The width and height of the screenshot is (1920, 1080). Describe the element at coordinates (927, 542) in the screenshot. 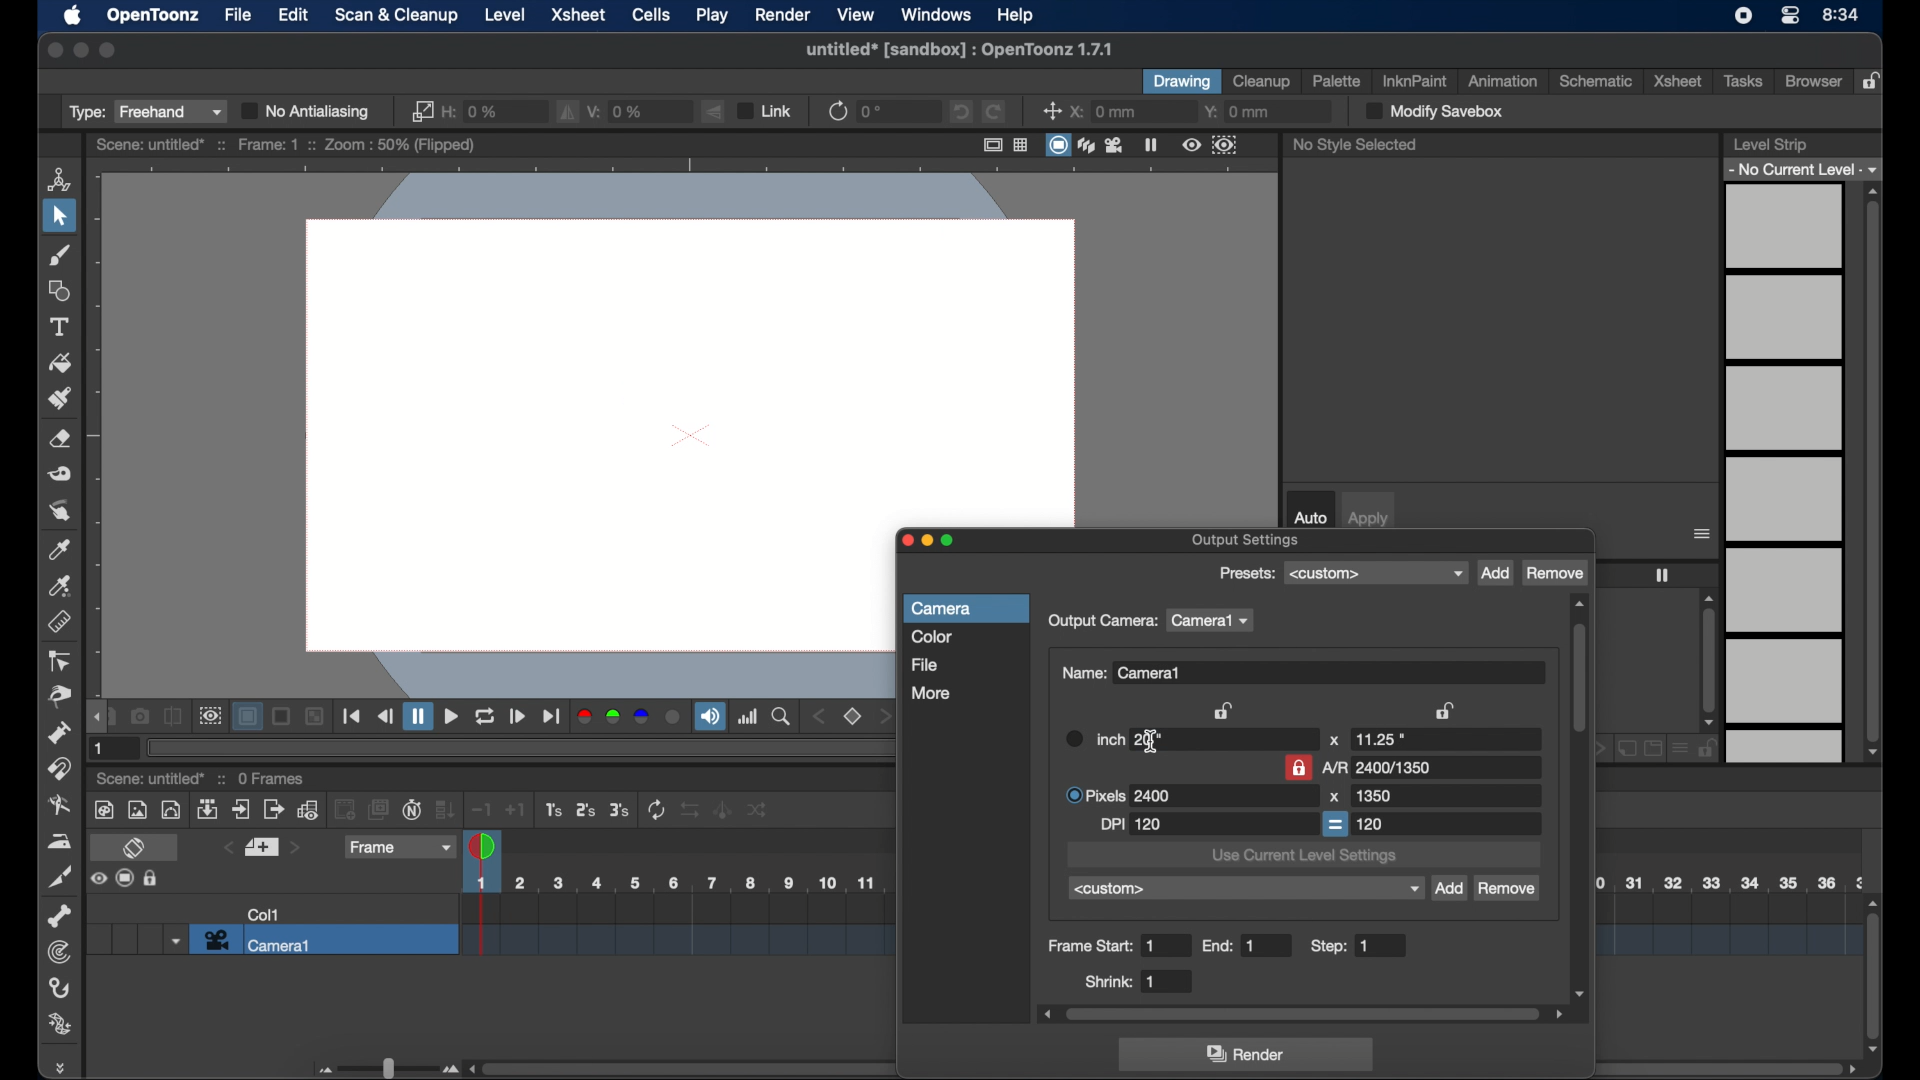

I see `minimize` at that location.